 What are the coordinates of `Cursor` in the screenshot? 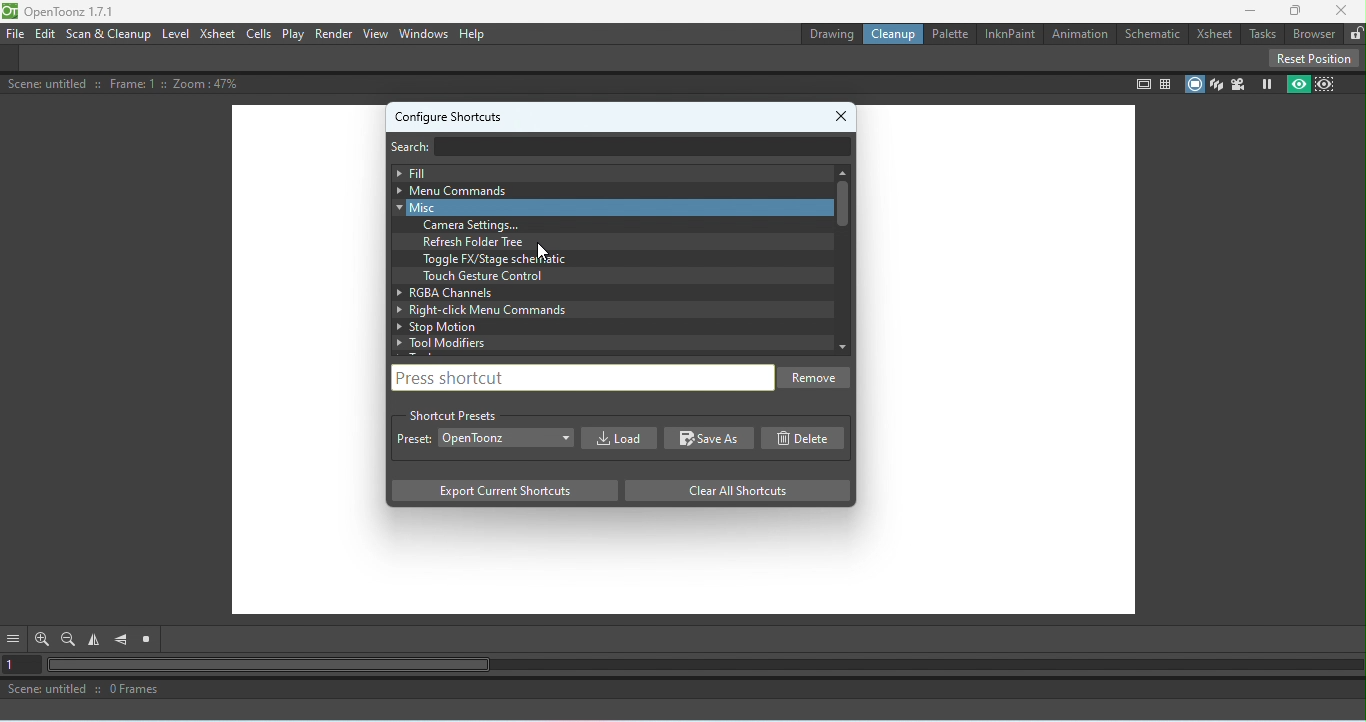 It's located at (541, 251).